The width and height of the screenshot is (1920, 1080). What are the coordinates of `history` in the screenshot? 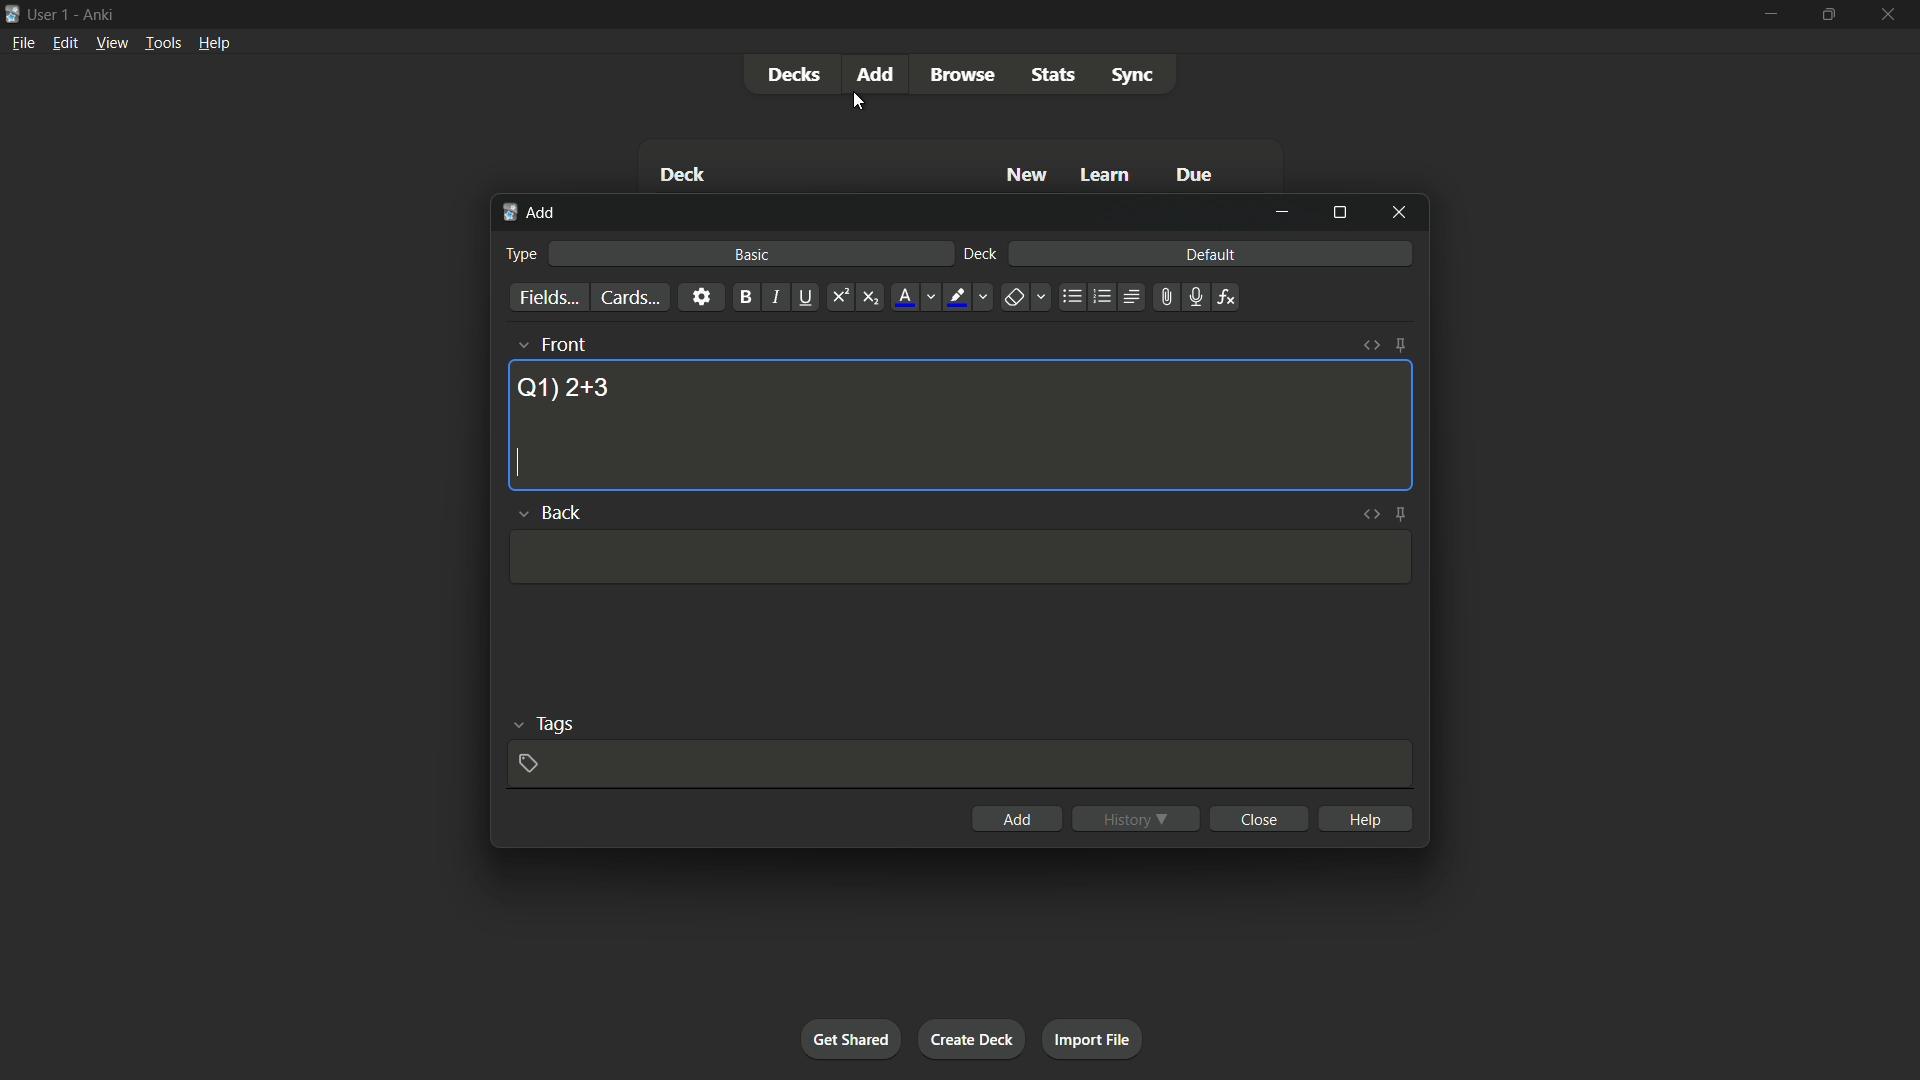 It's located at (1136, 819).